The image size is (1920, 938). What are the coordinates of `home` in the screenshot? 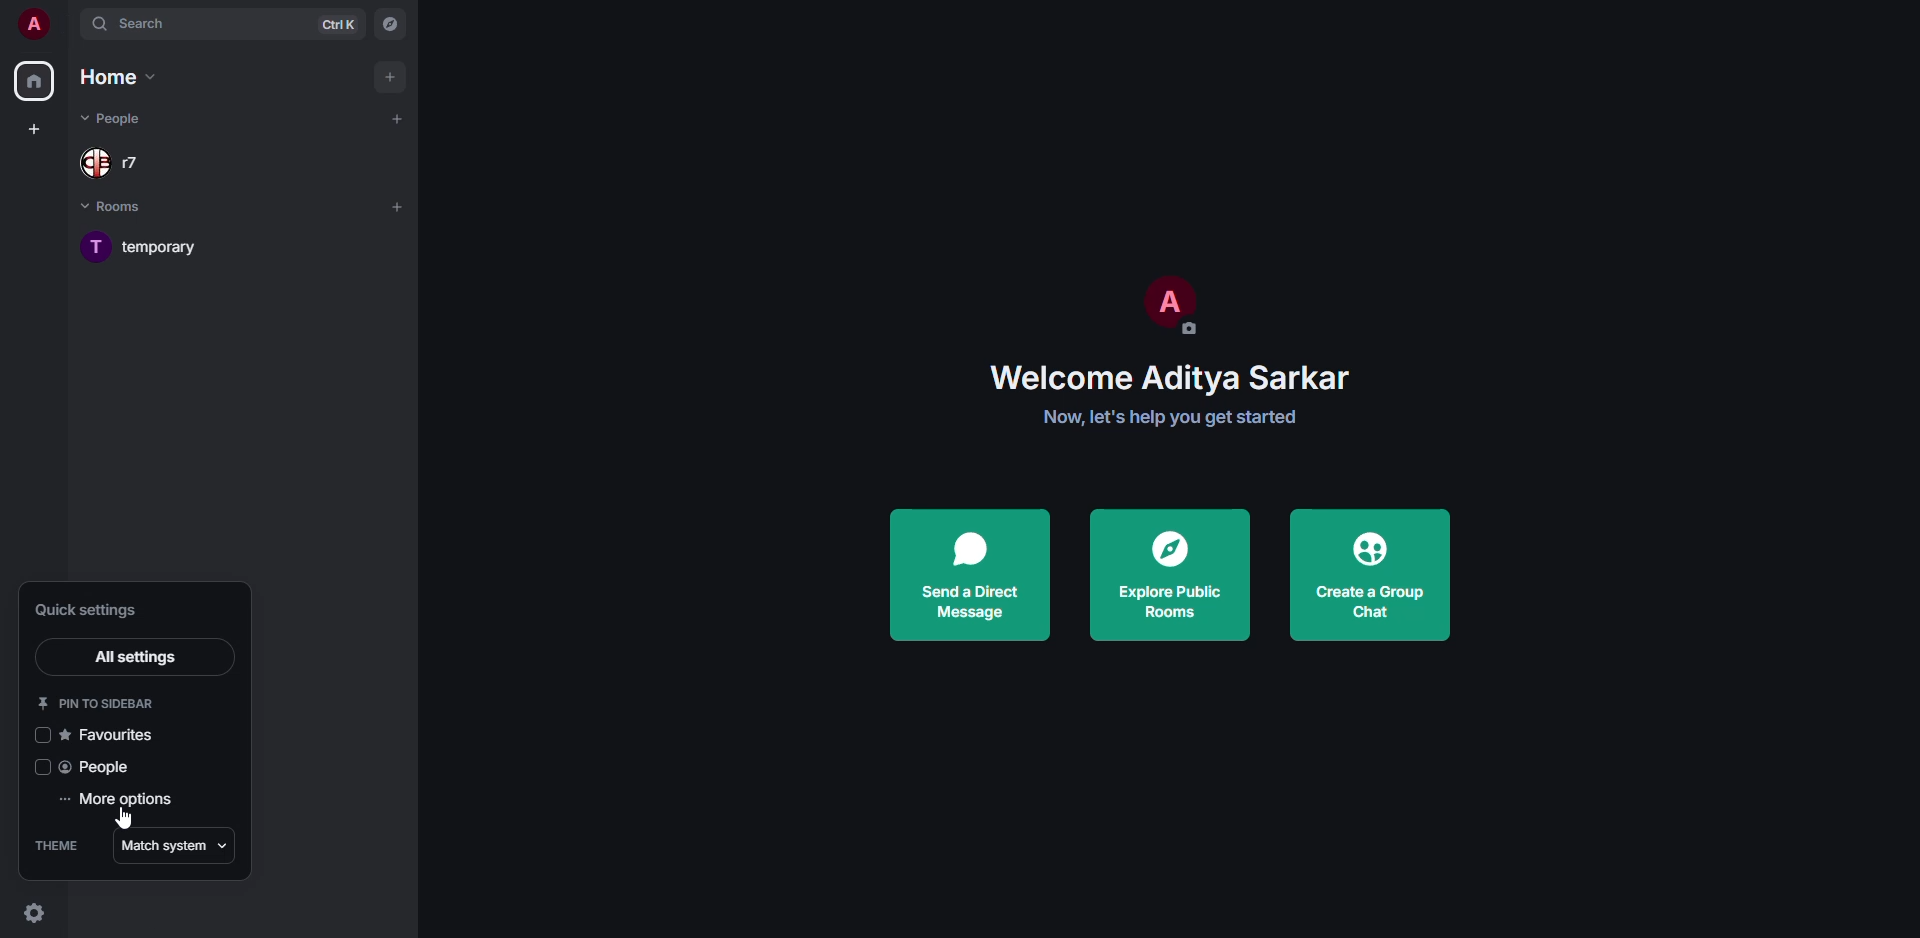 It's located at (120, 76).